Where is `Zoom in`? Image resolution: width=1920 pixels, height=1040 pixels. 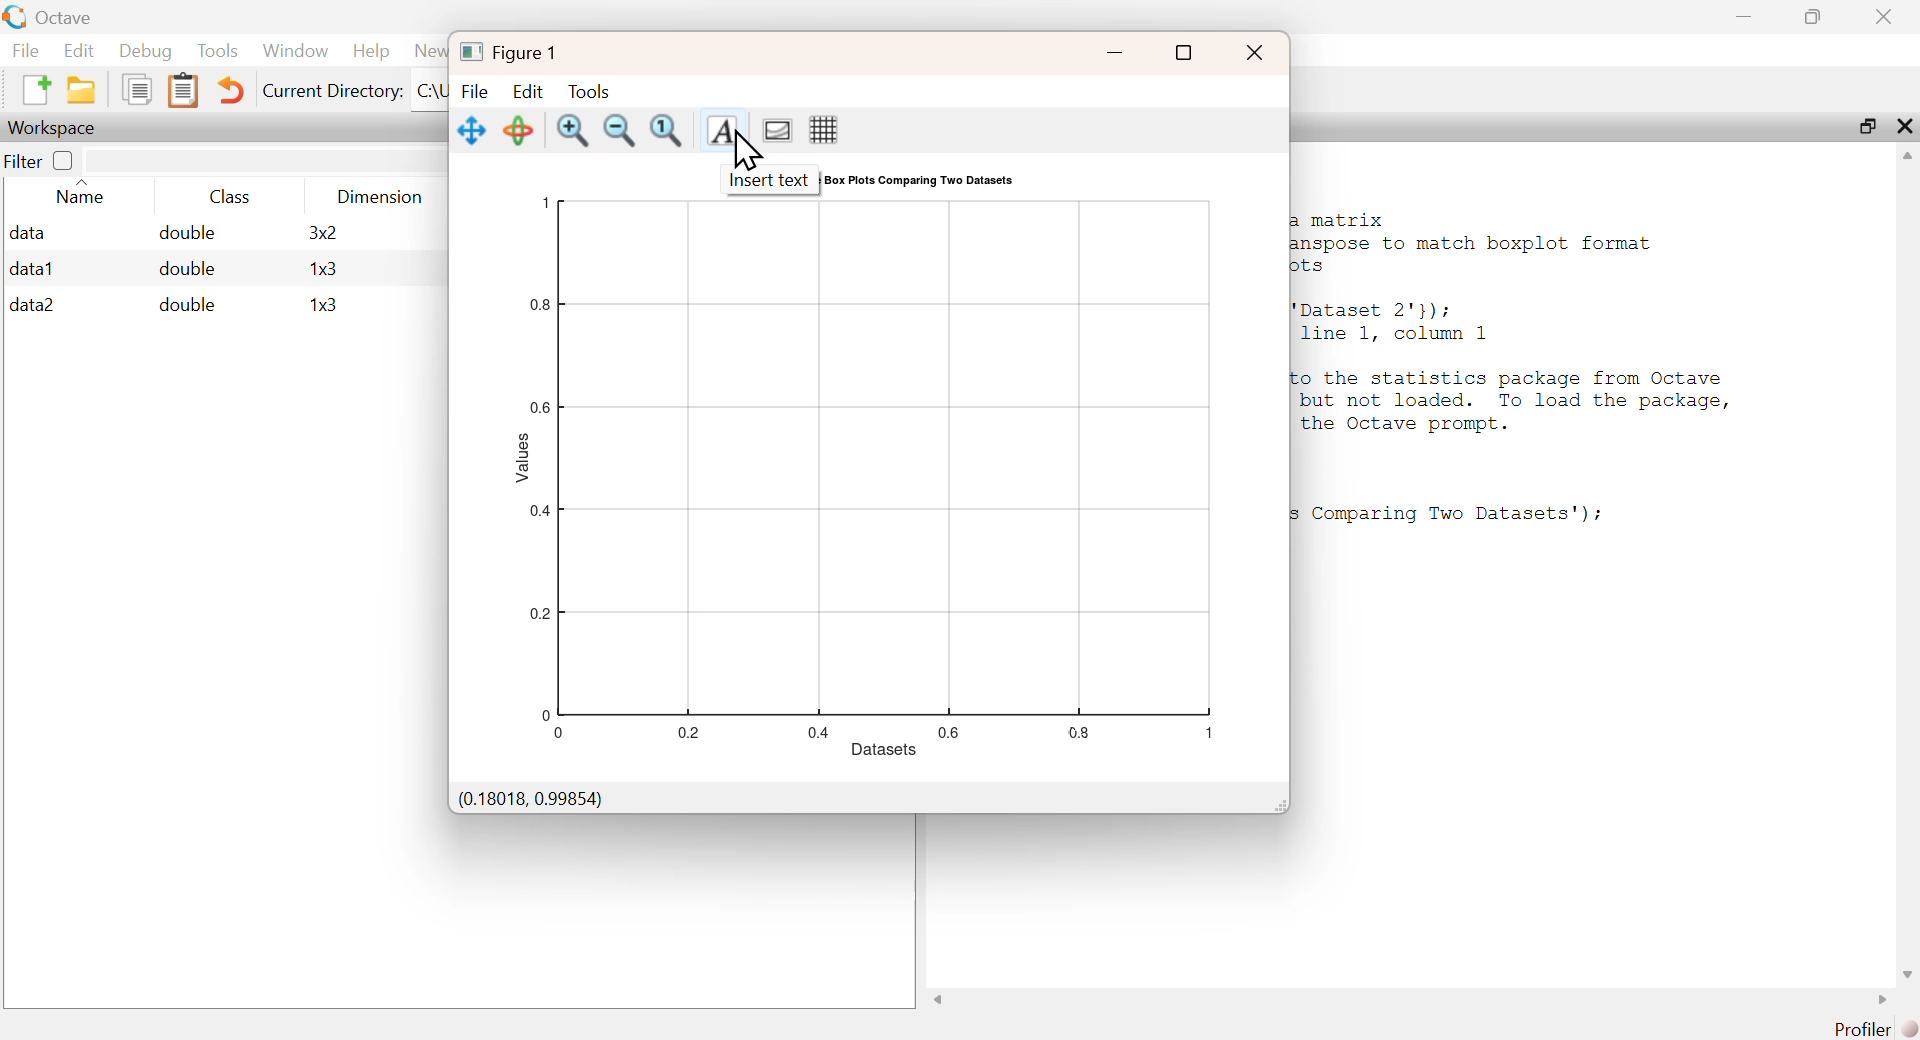 Zoom in is located at coordinates (573, 131).